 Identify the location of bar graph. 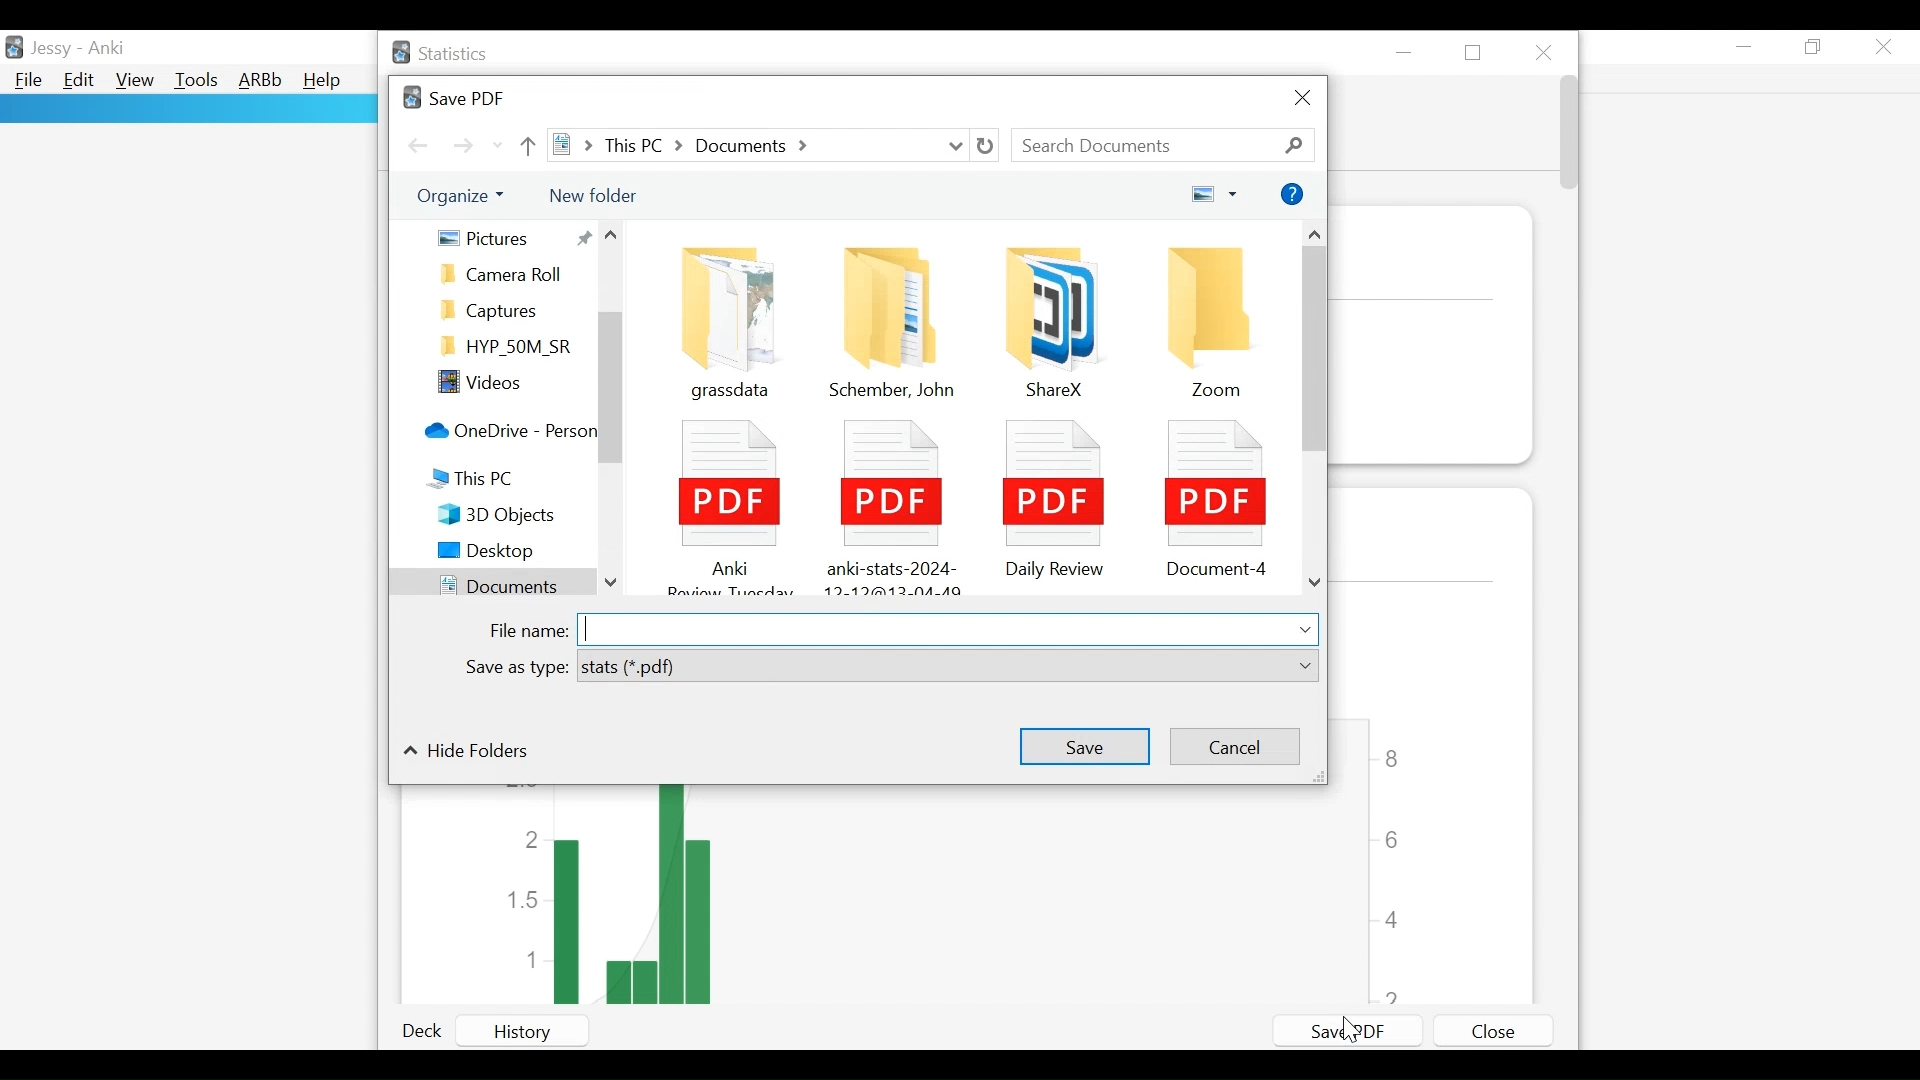
(894, 895).